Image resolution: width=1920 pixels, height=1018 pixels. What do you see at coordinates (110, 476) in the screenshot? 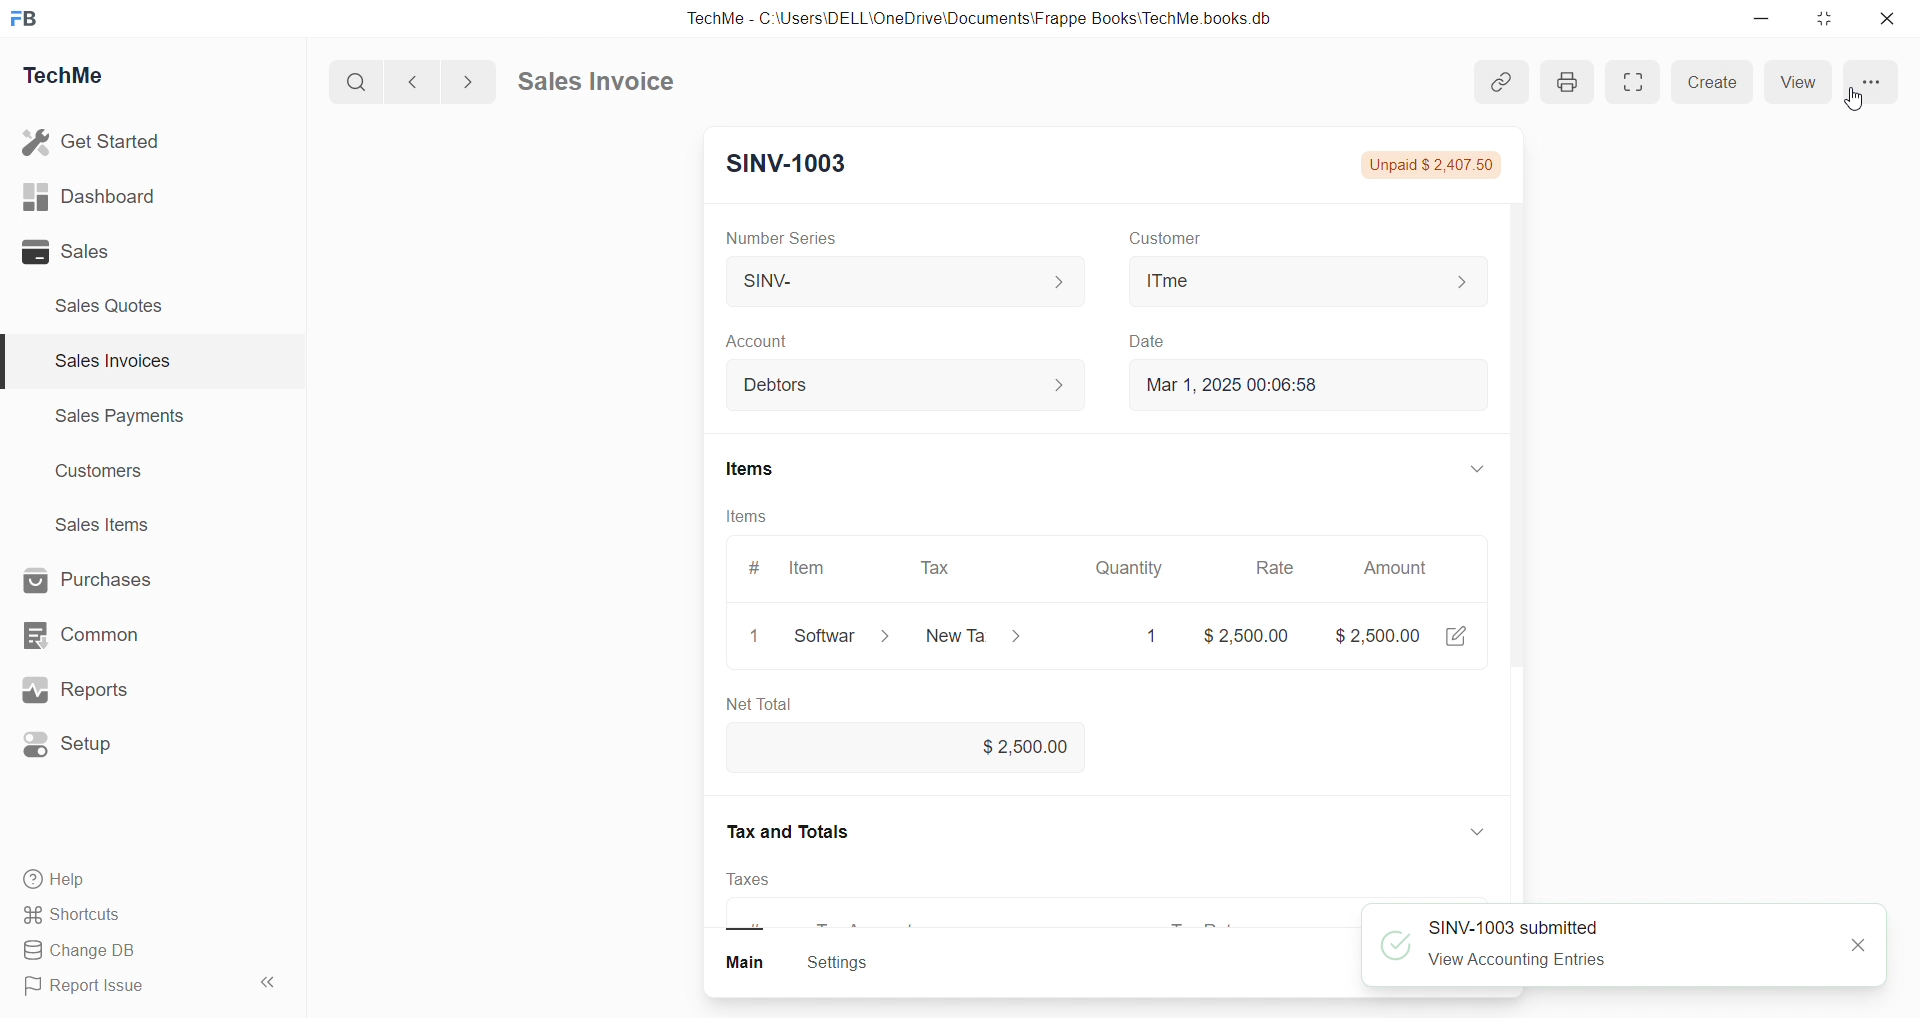
I see `Customers` at bounding box center [110, 476].